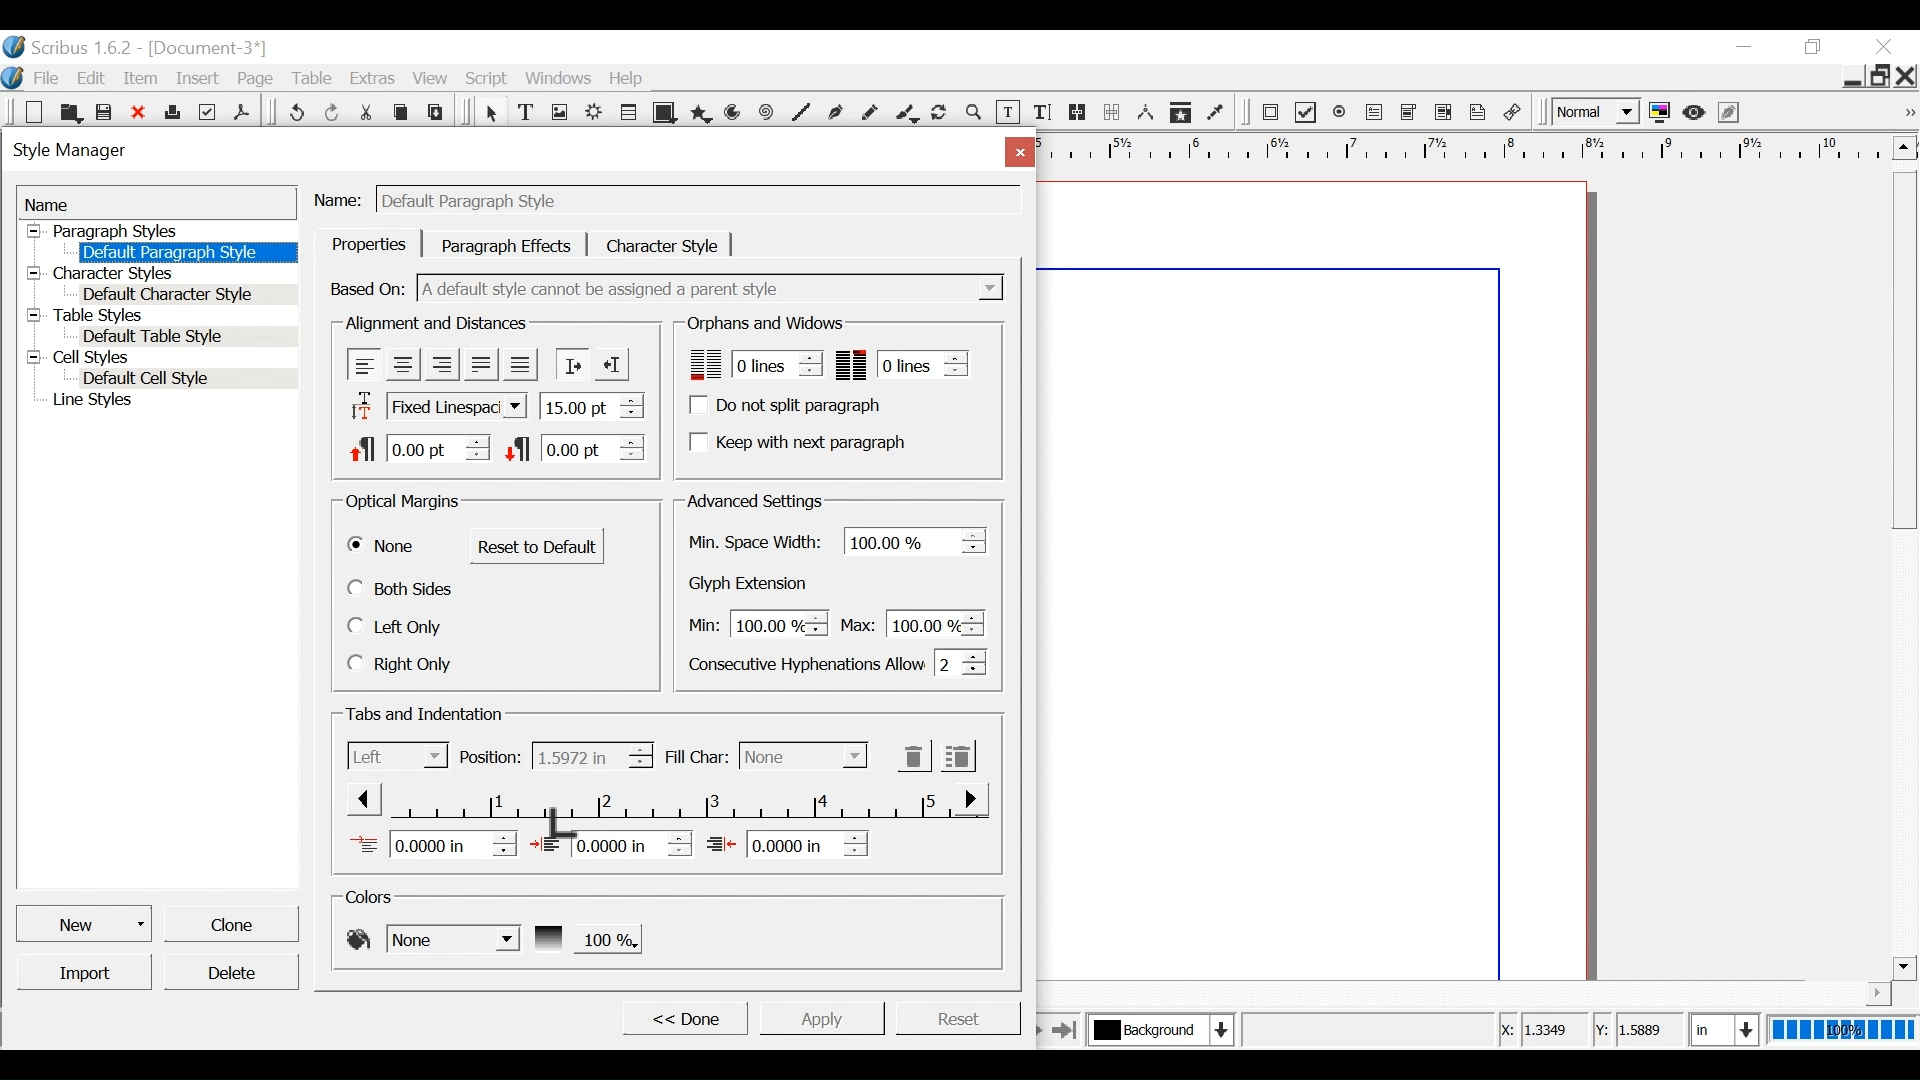 The height and width of the screenshot is (1080, 1920). I want to click on PDF Push Button, so click(1270, 111).